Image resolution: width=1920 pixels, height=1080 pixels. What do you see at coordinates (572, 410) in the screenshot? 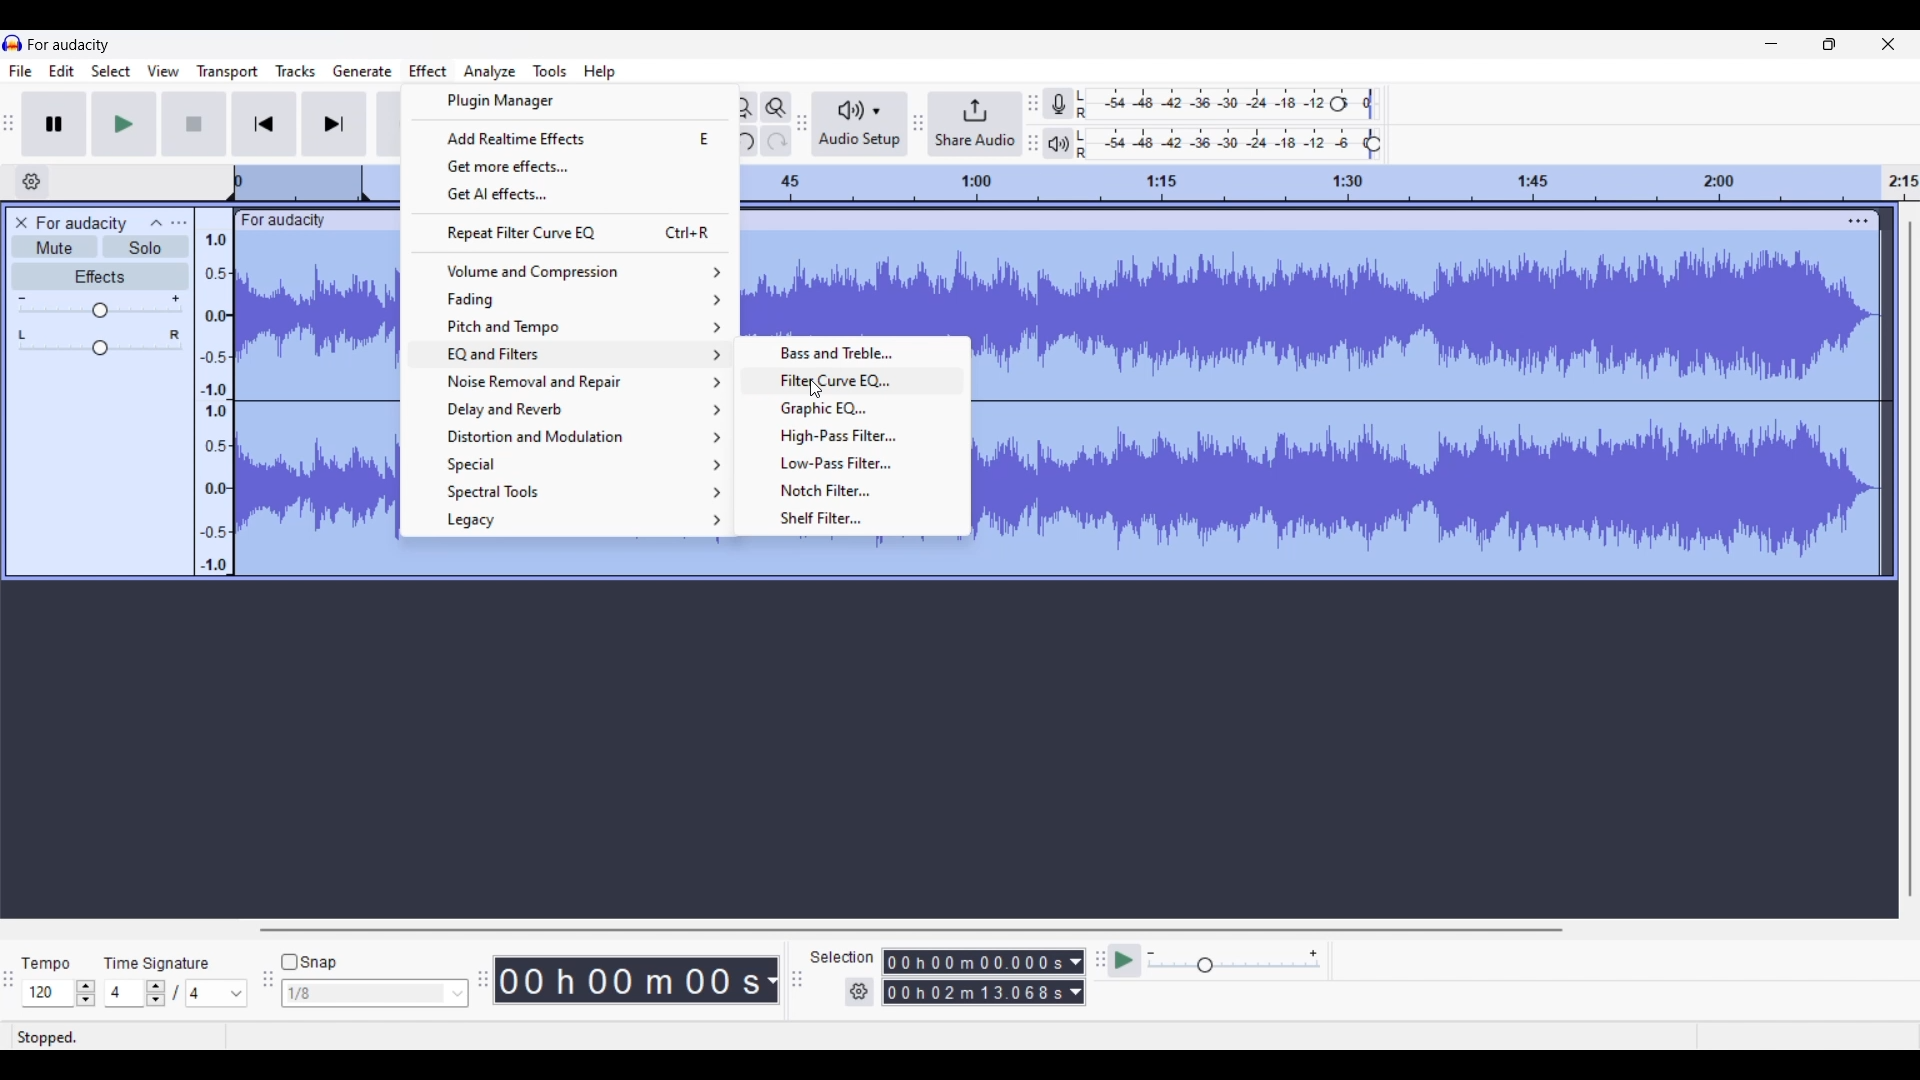
I see `Delay and reverb options` at bounding box center [572, 410].